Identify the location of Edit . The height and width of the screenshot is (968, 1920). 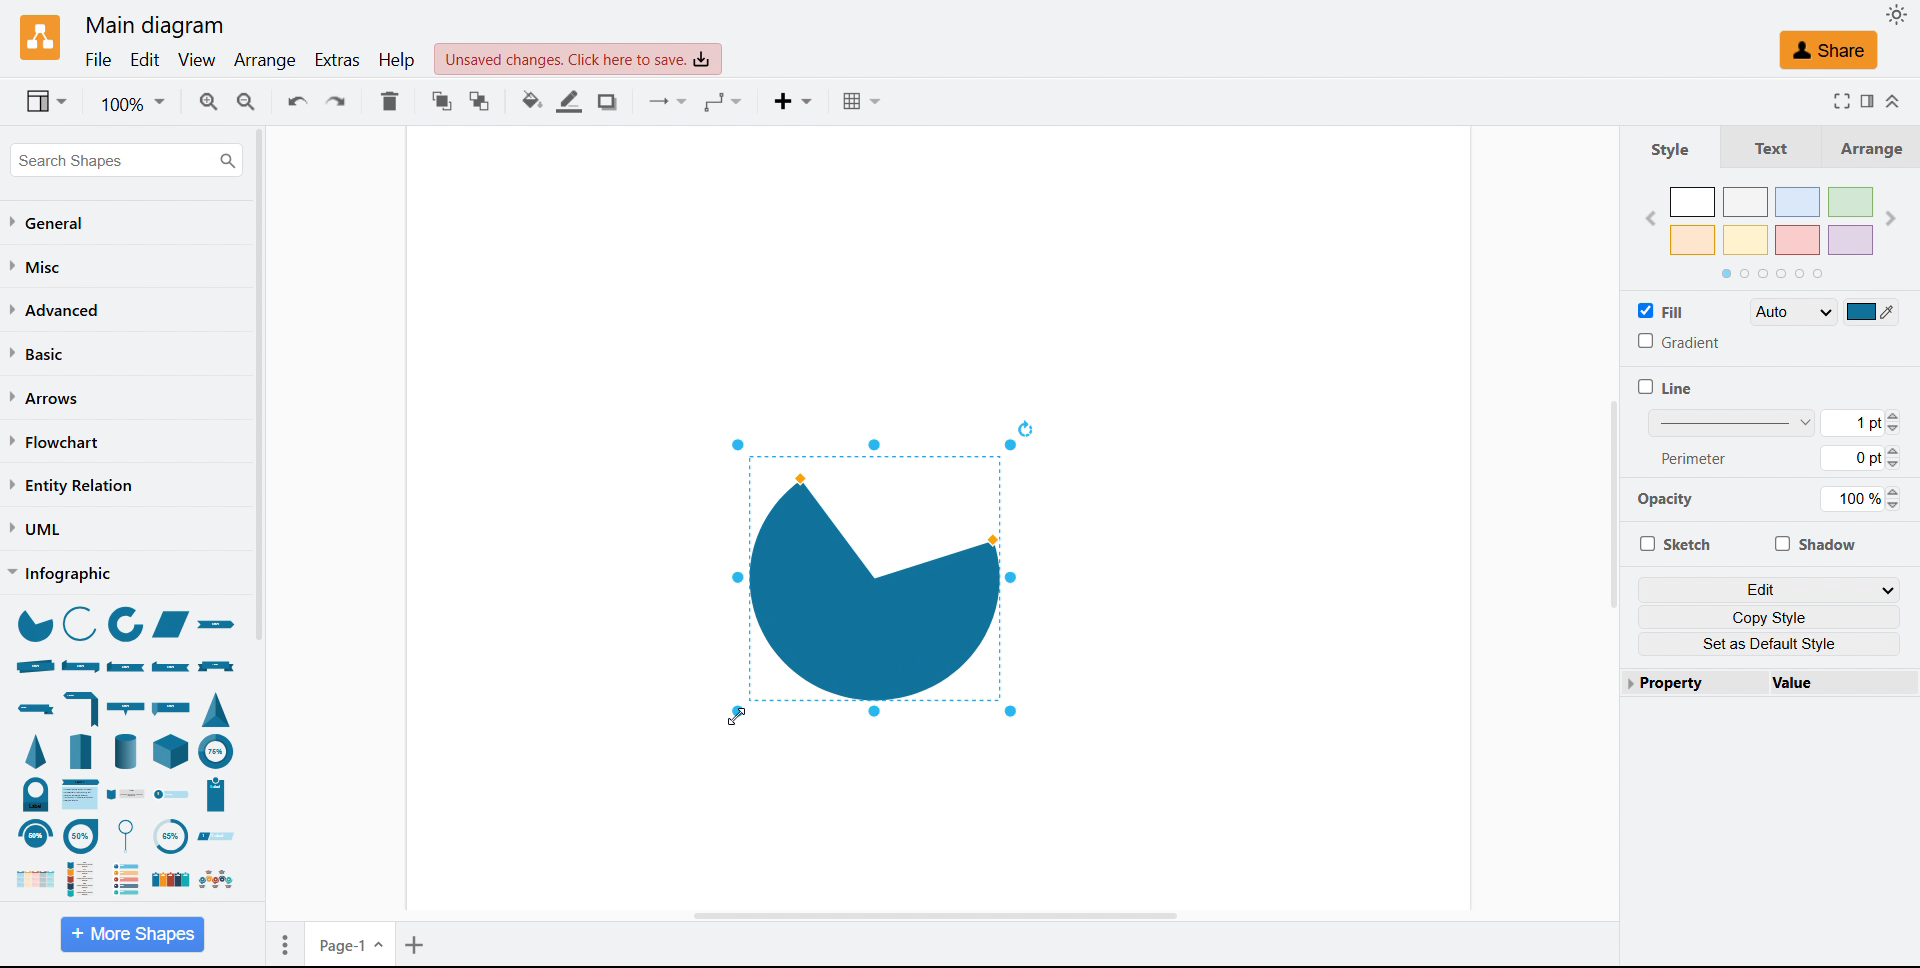
(145, 61).